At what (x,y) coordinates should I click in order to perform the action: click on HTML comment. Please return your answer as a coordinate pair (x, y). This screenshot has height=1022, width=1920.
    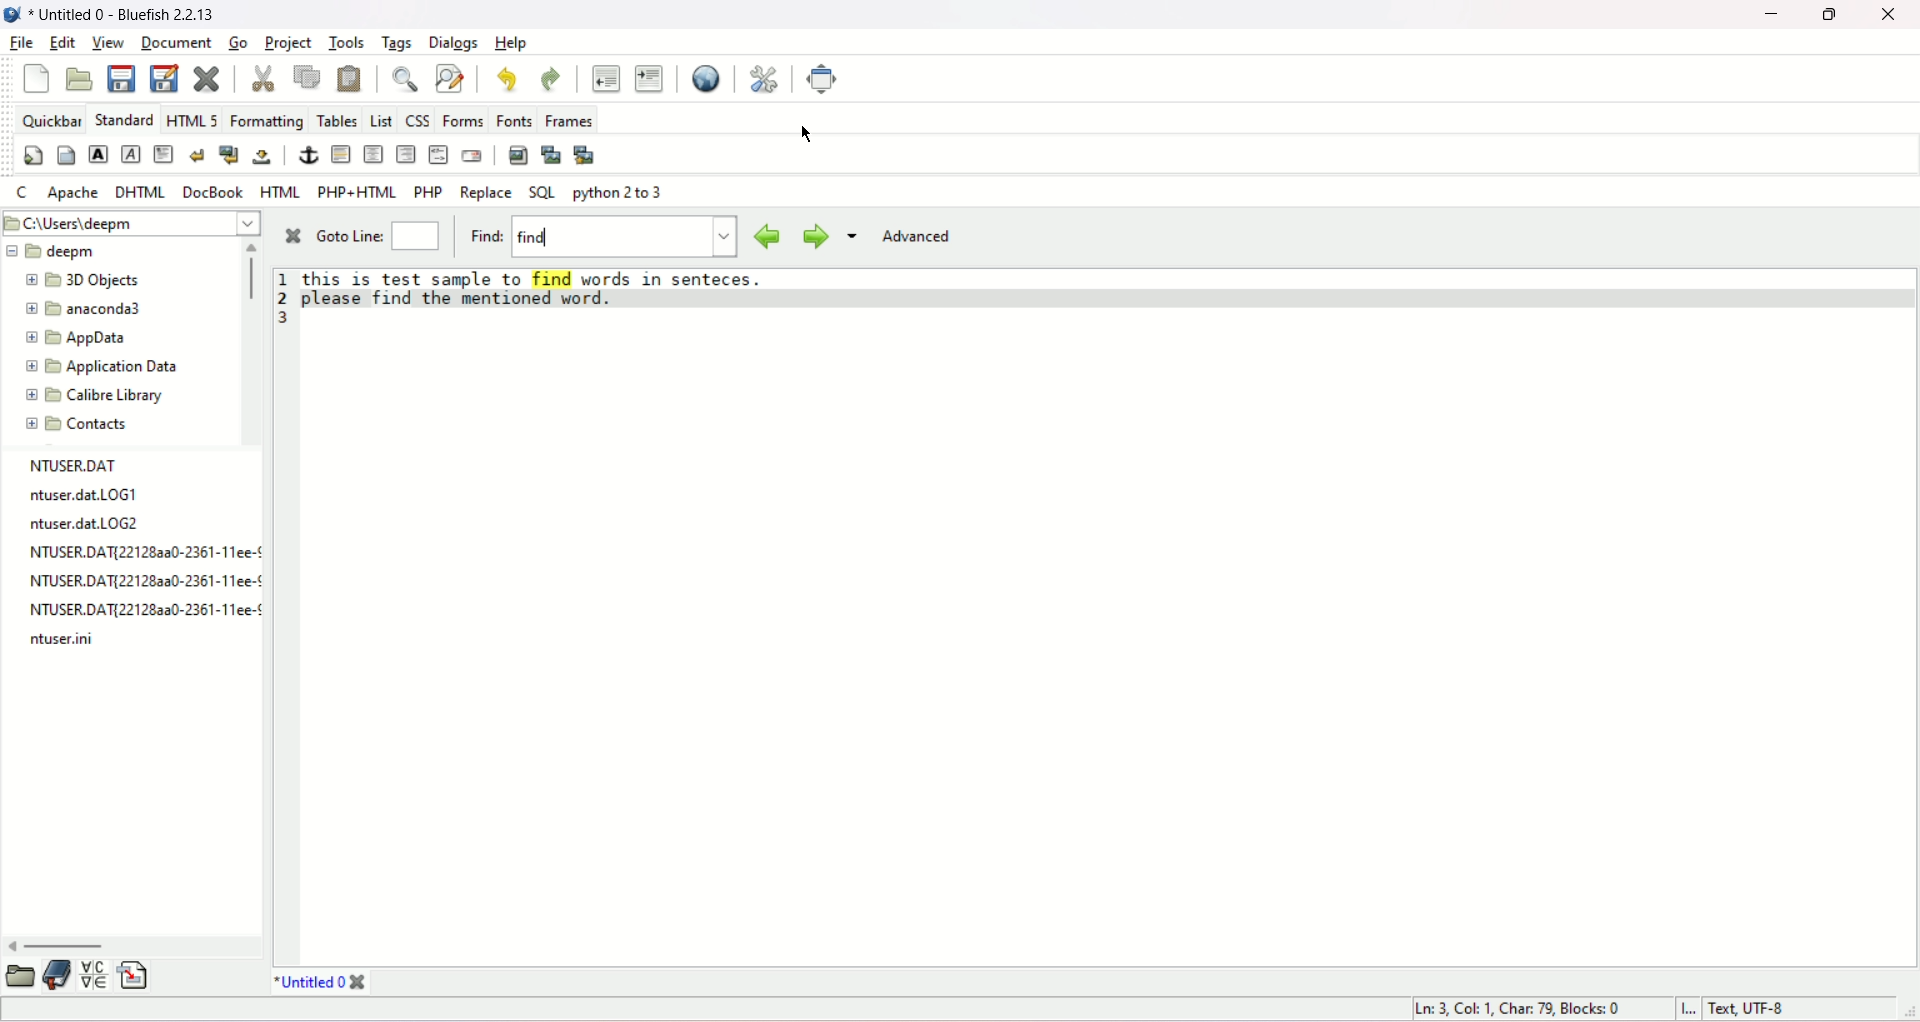
    Looking at the image, I should click on (437, 154).